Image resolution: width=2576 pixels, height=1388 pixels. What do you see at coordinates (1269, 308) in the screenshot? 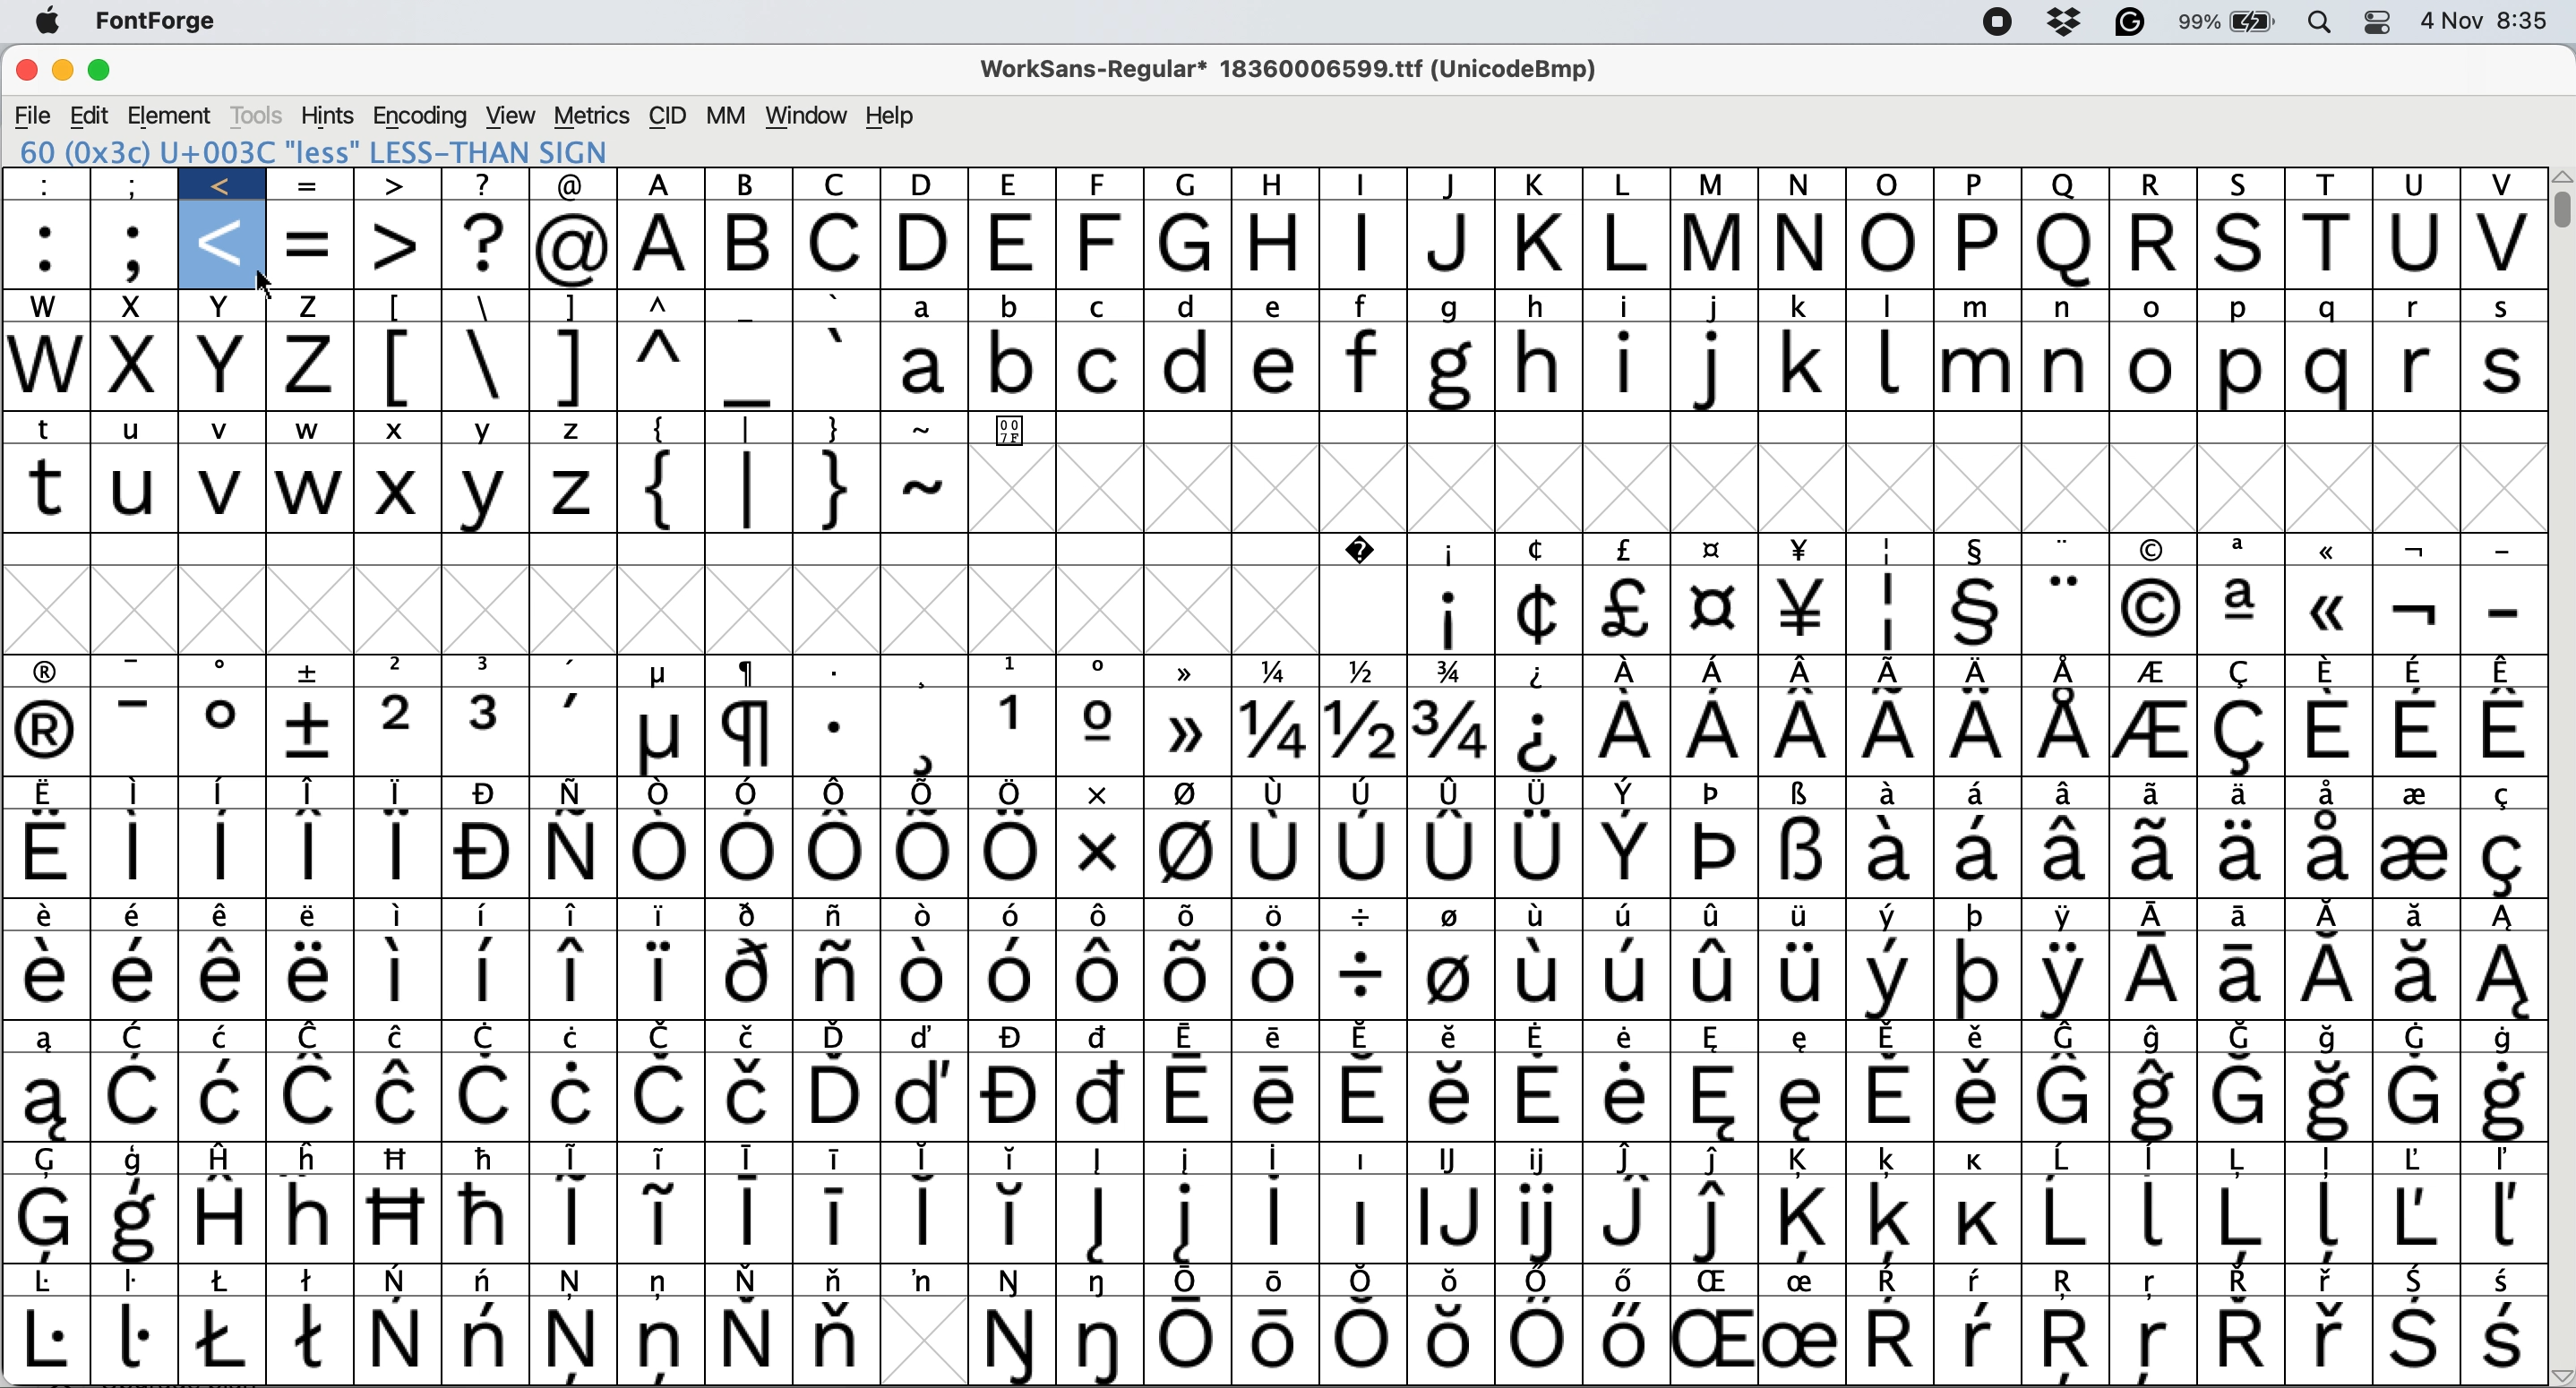
I see `e` at bounding box center [1269, 308].